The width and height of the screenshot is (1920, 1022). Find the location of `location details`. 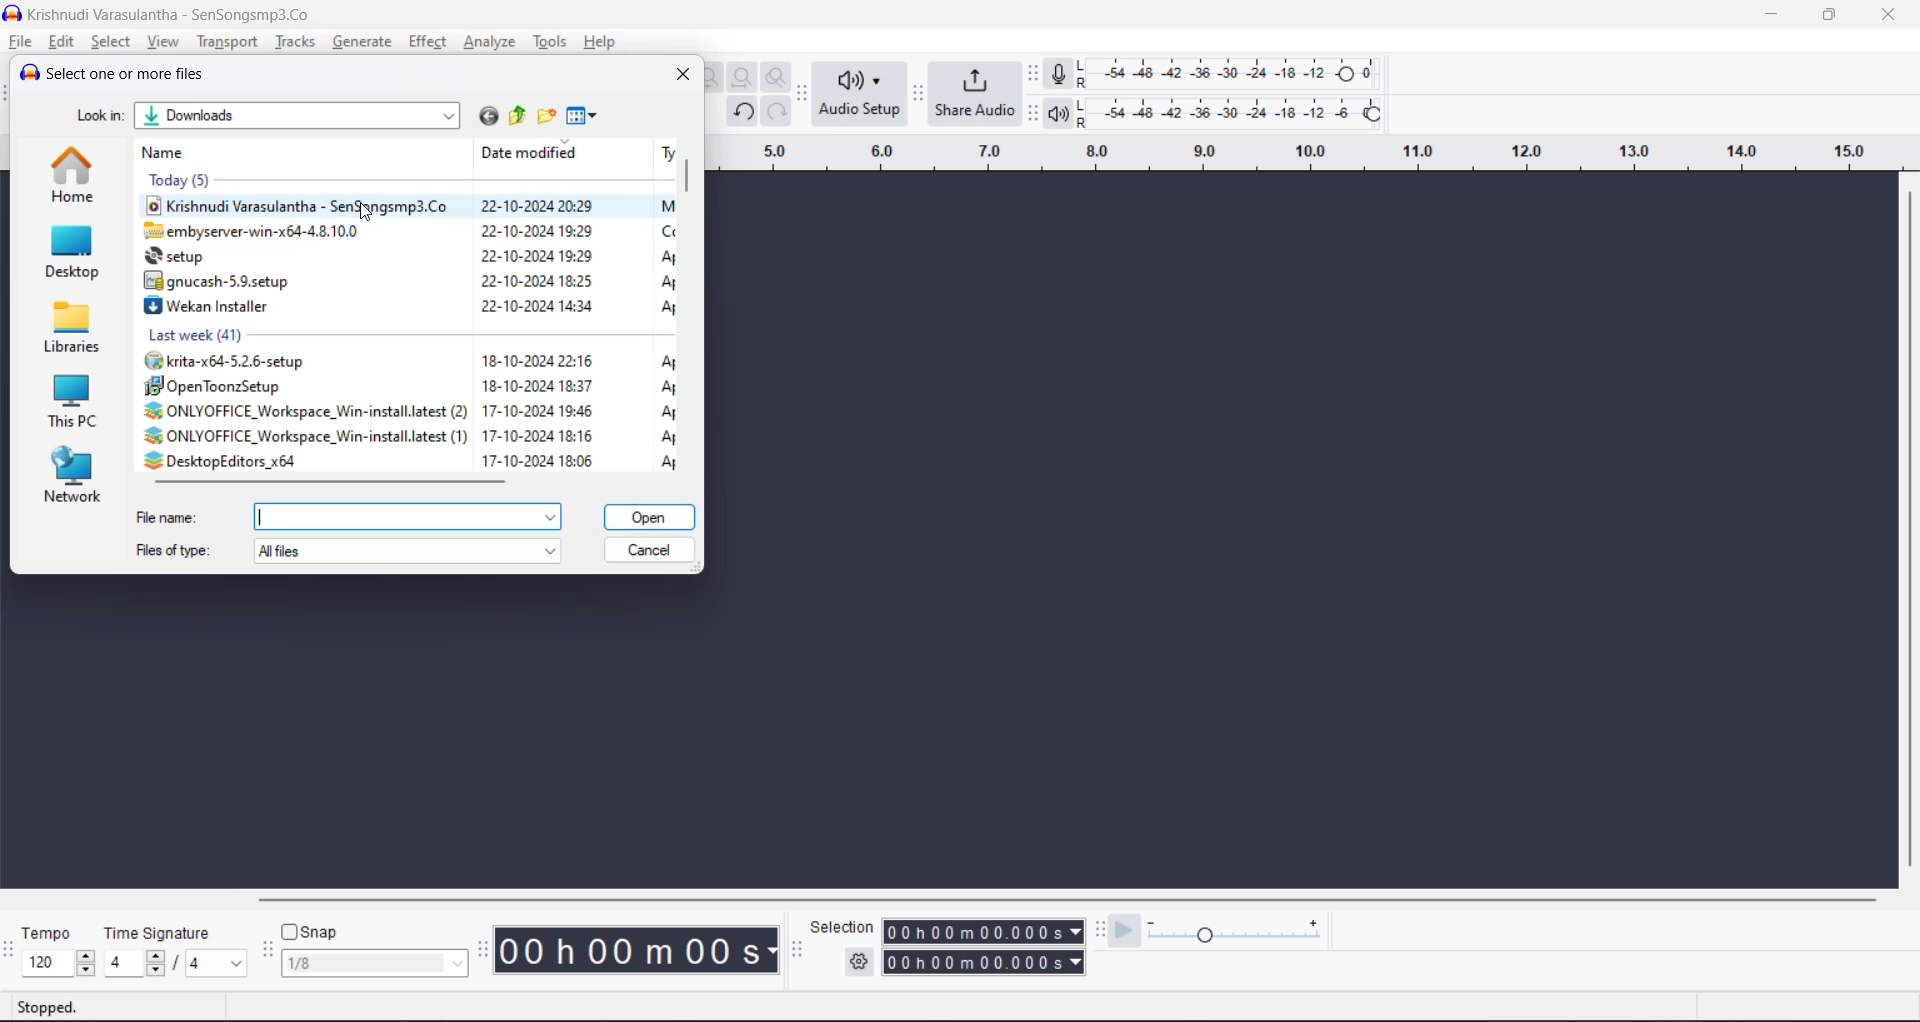

location details is located at coordinates (269, 119).